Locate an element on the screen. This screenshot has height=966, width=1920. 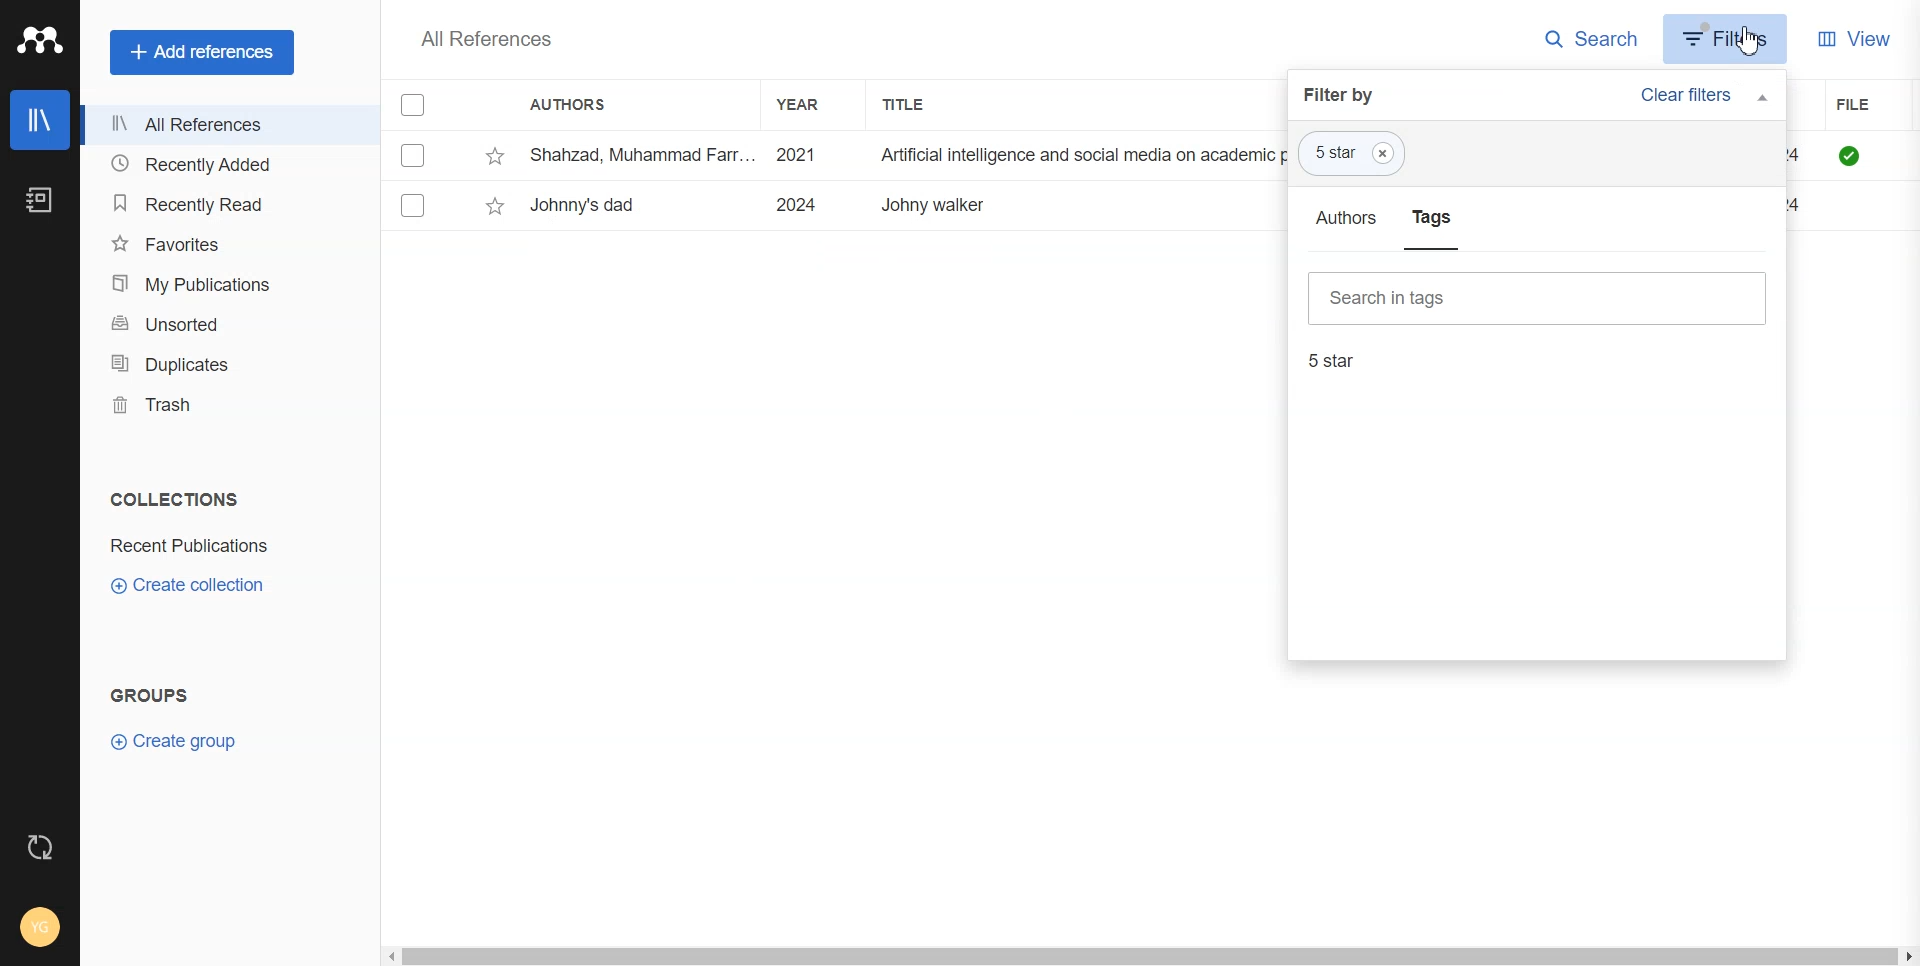
Trash is located at coordinates (222, 404).